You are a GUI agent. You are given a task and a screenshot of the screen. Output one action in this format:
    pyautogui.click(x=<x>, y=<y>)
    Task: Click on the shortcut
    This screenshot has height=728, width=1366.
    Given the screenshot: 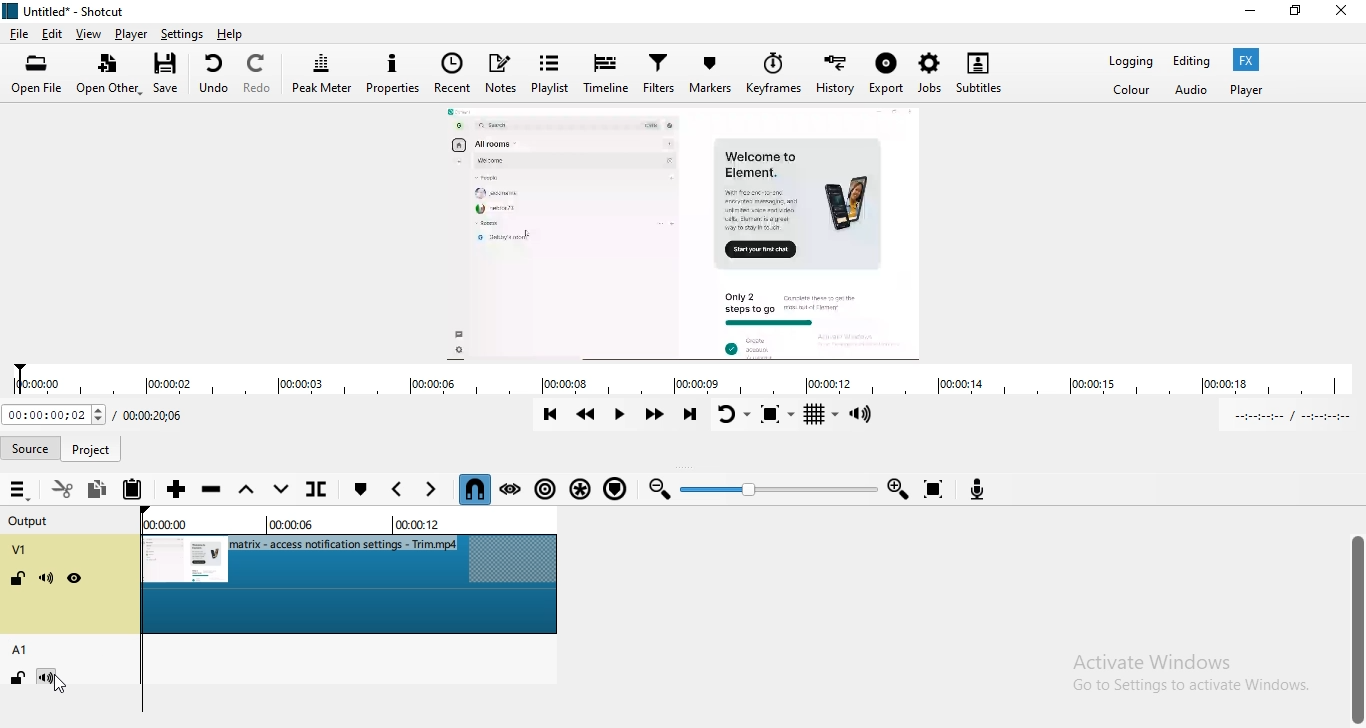 What is the action you would take?
    pyautogui.click(x=81, y=10)
    